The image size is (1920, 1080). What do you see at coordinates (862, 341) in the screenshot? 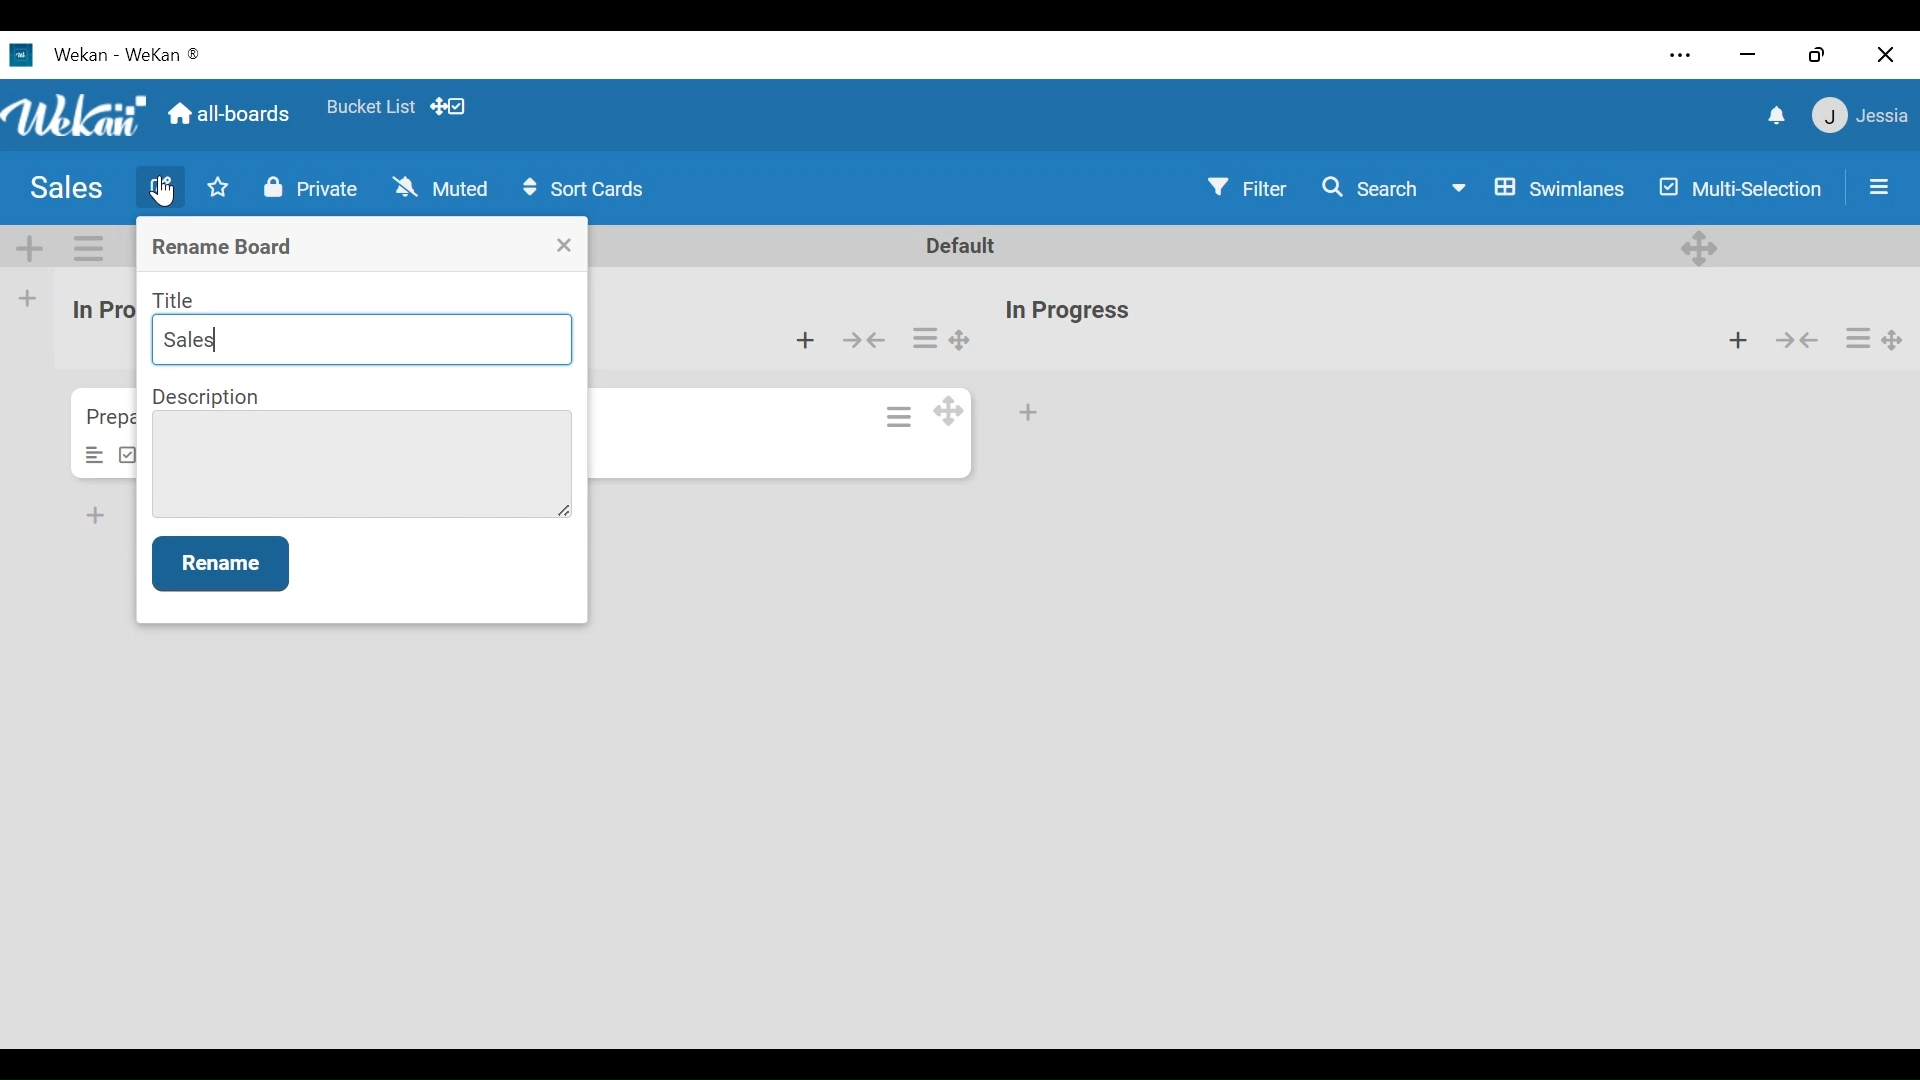
I see `Collapse` at bounding box center [862, 341].